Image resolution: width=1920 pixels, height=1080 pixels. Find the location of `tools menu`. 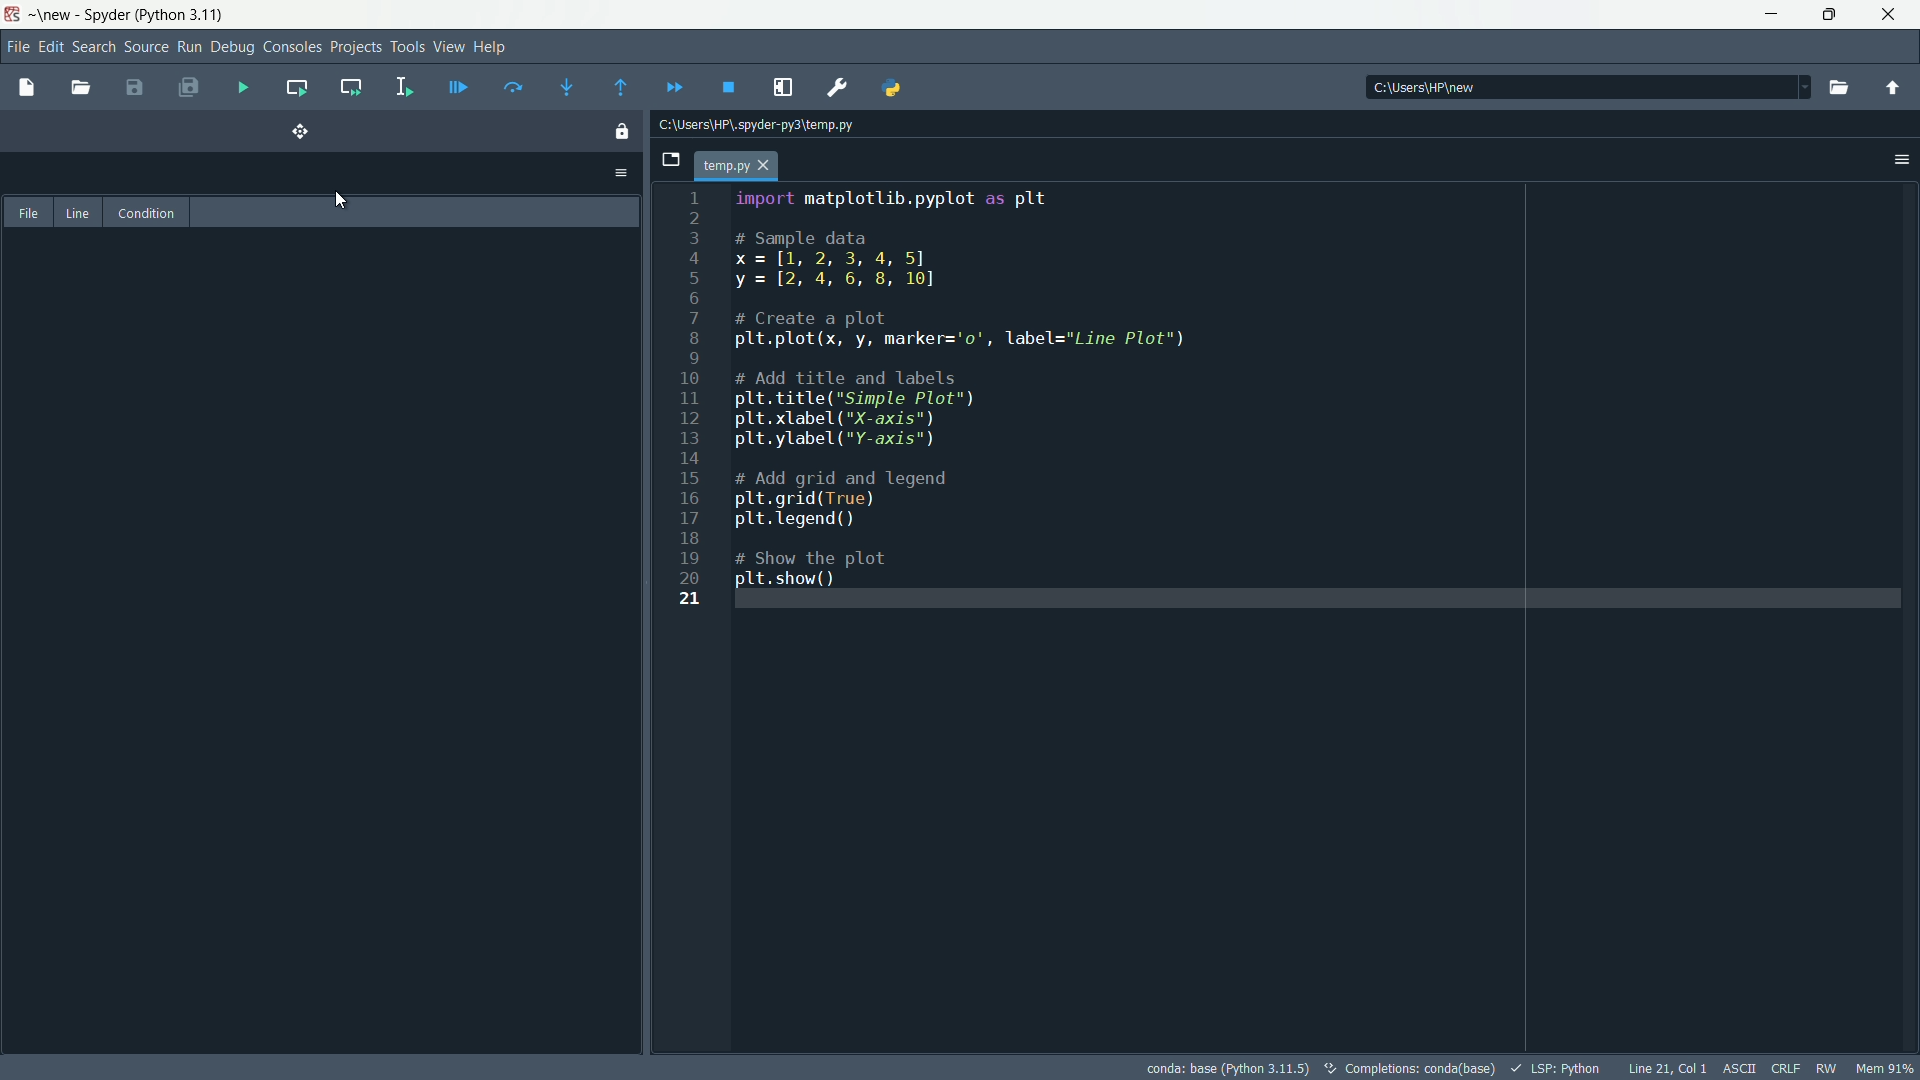

tools menu is located at coordinates (405, 46).